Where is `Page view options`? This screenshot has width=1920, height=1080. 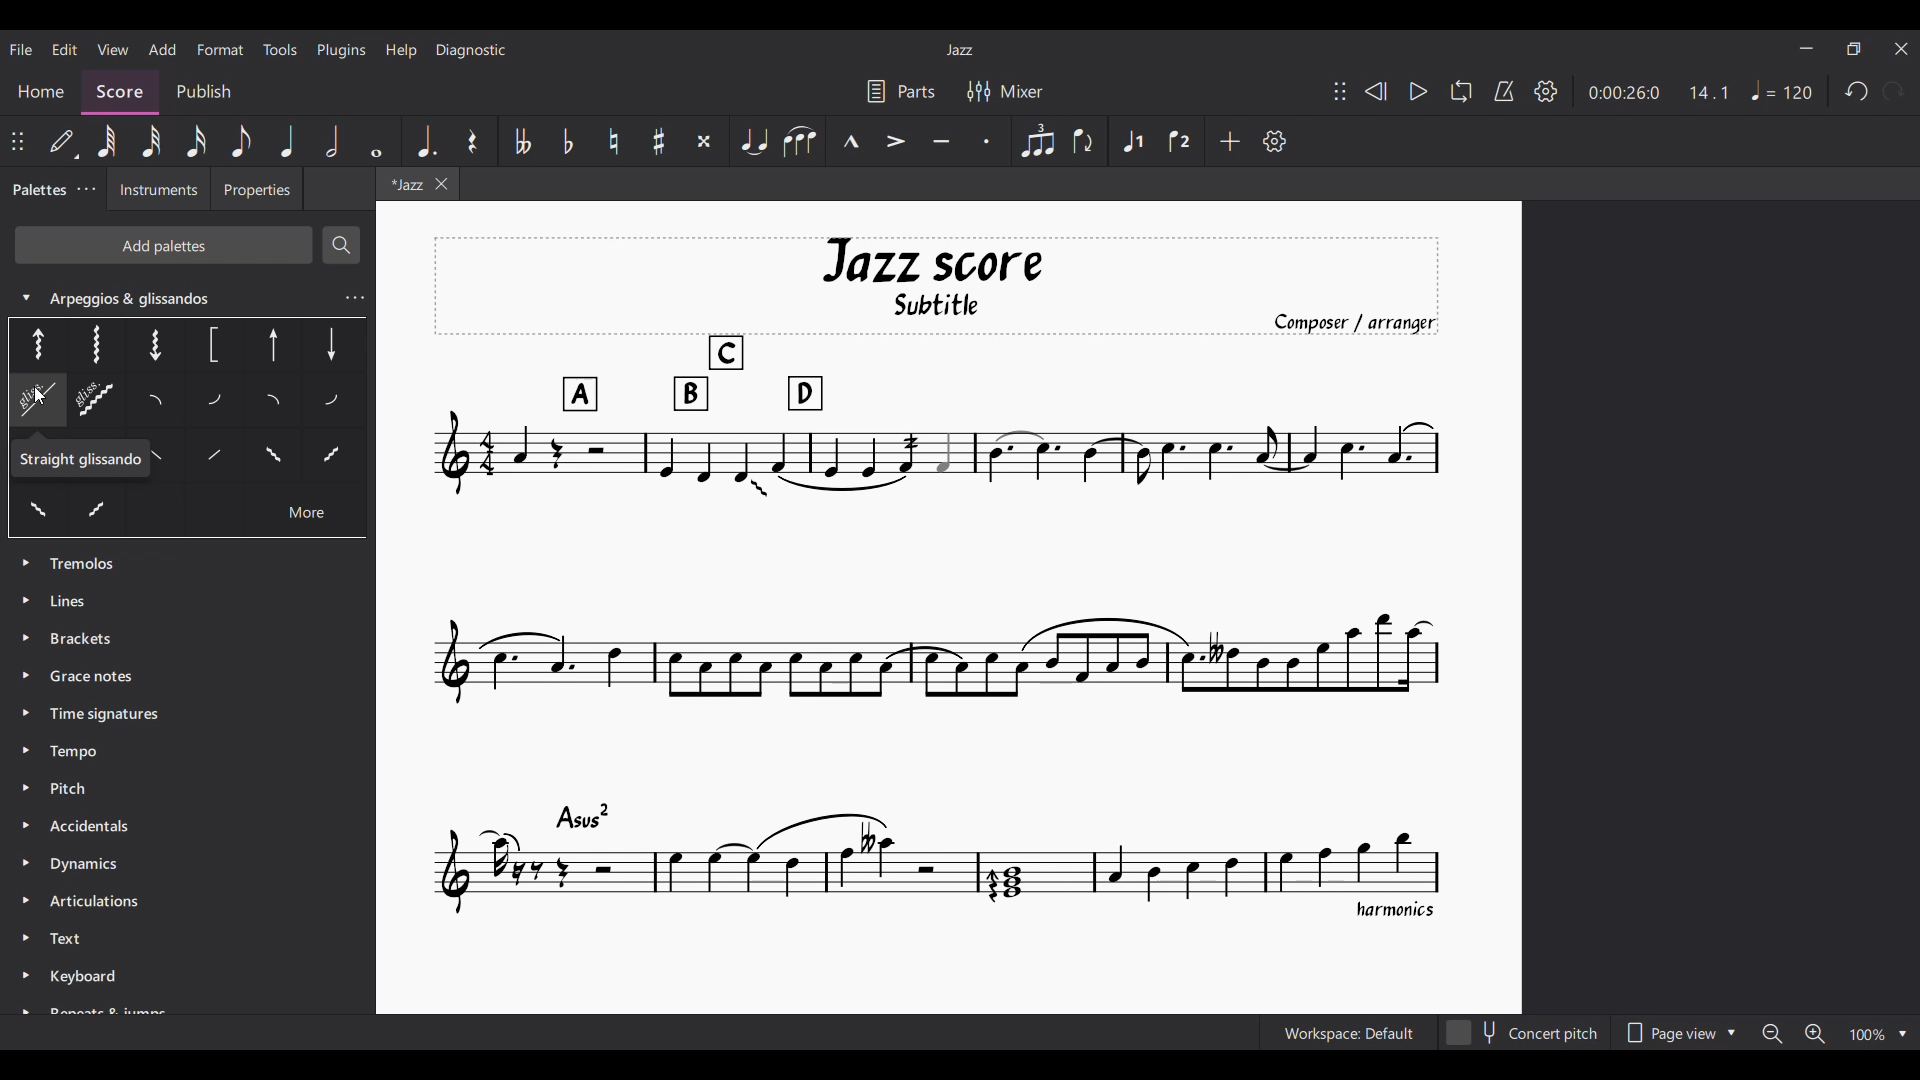 Page view options is located at coordinates (1680, 1033).